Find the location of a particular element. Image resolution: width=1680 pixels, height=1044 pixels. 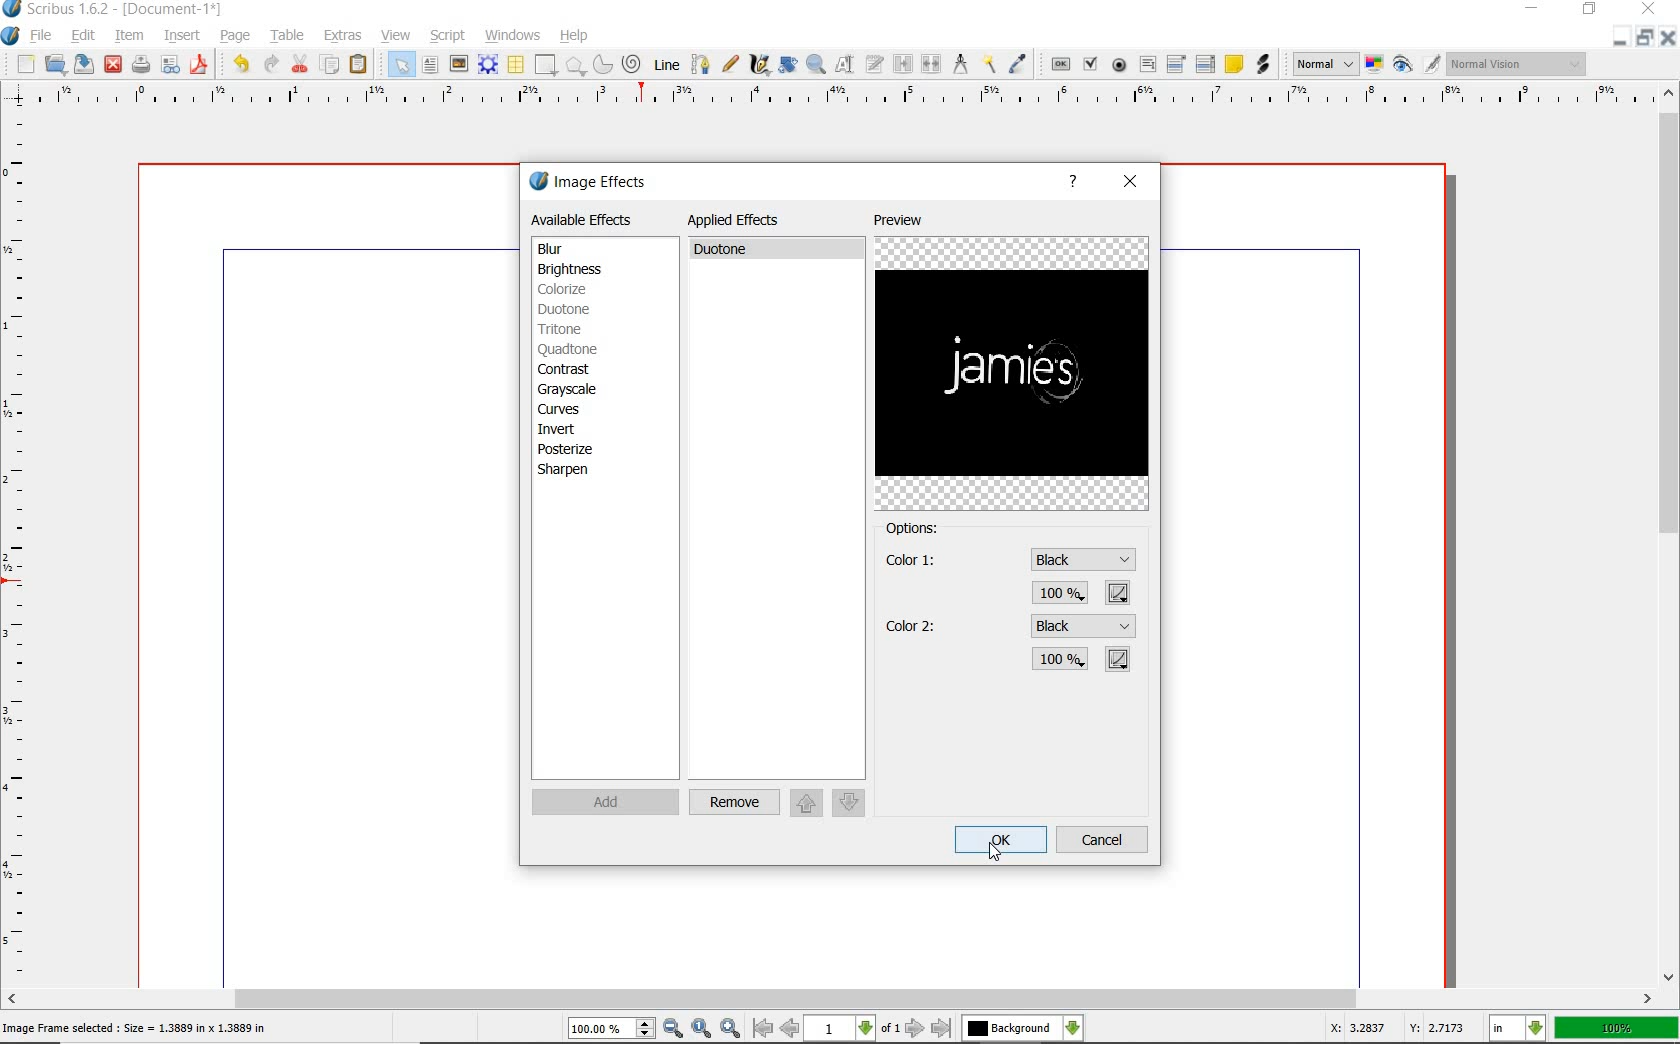

Scroll bar is located at coordinates (830, 998).